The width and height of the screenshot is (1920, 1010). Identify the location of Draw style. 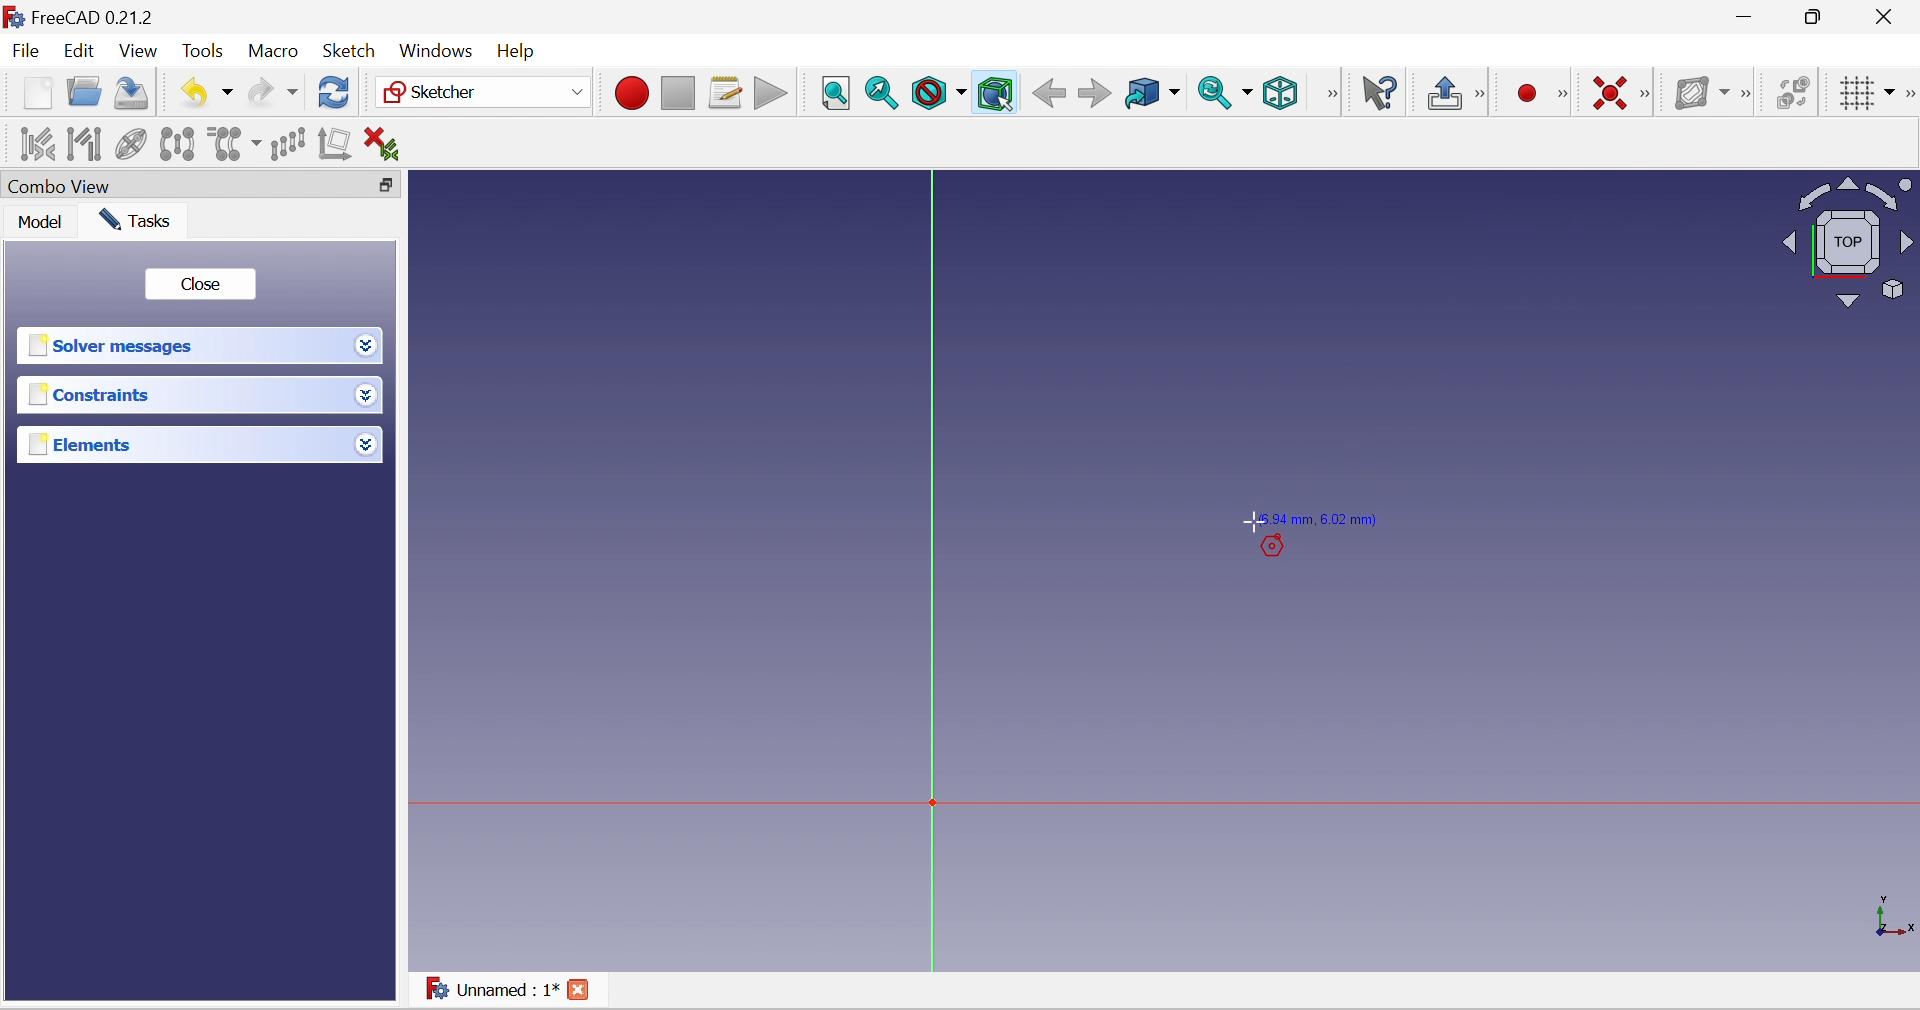
(937, 94).